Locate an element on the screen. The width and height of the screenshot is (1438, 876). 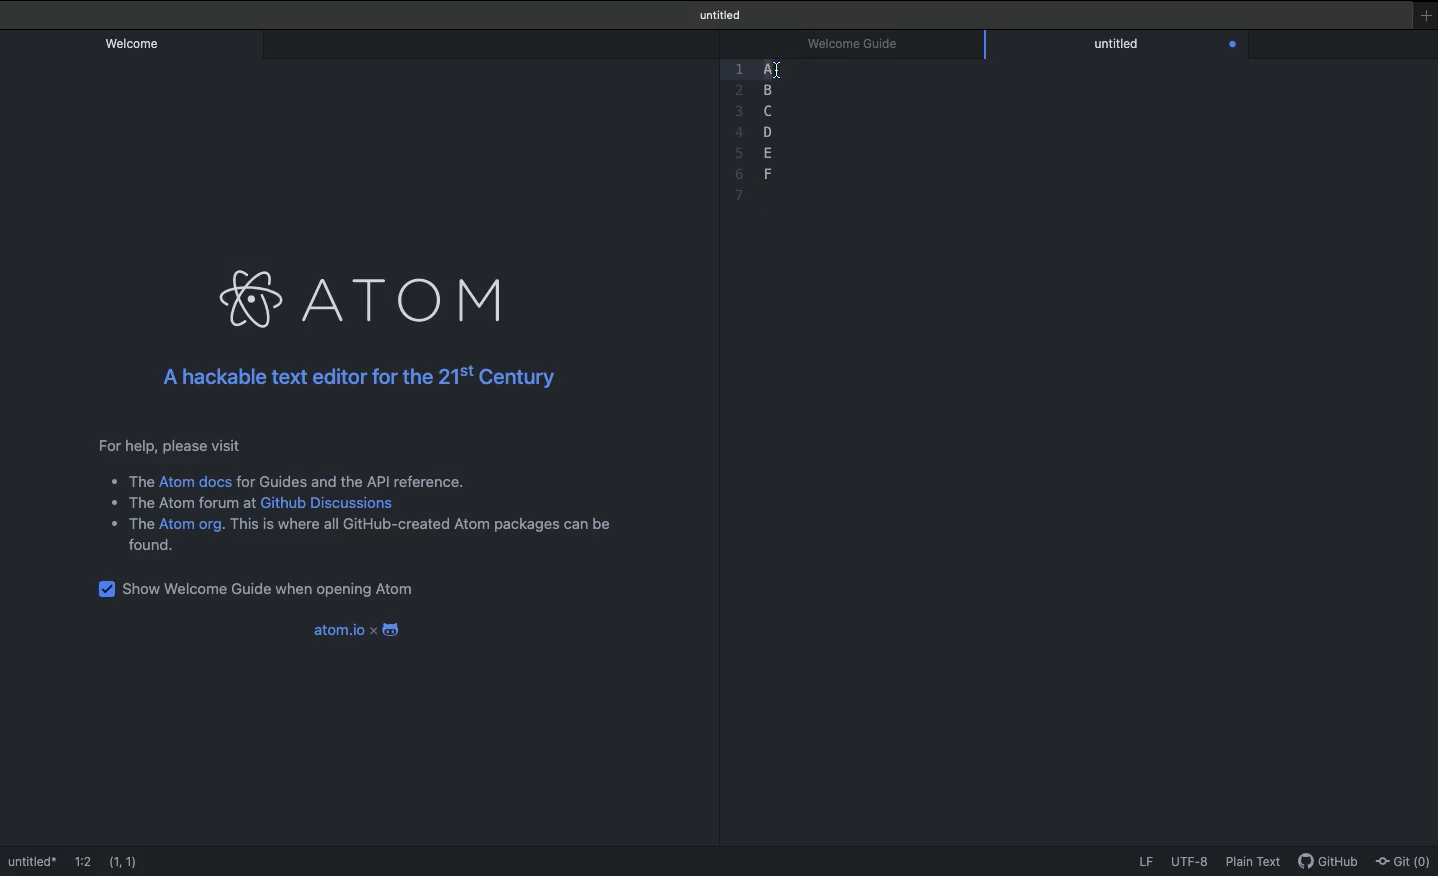
UTF-8 is located at coordinates (1191, 862).